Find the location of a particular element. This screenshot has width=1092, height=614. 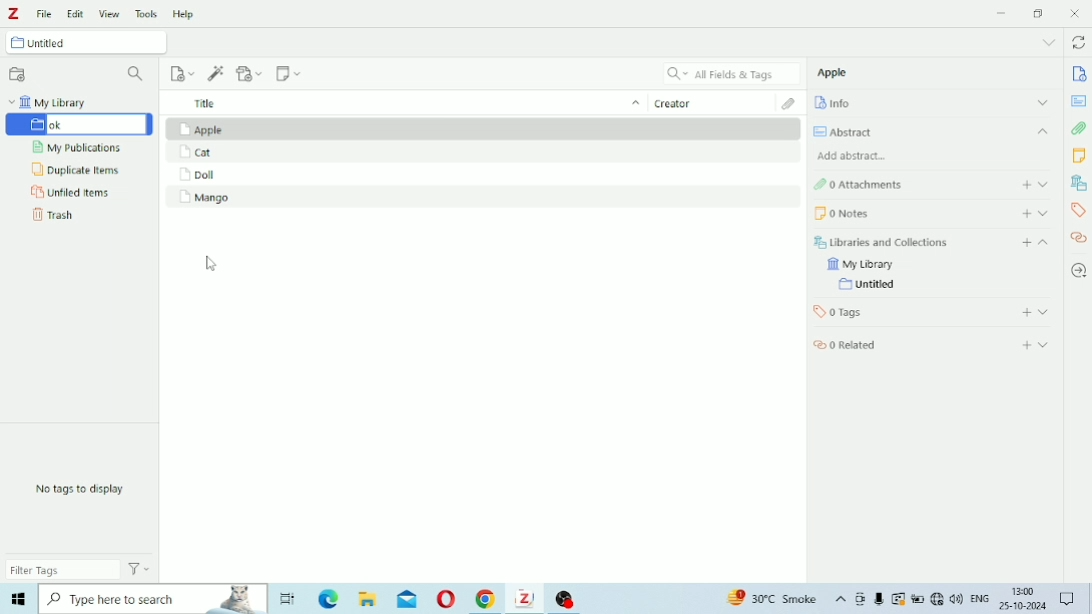

New Item is located at coordinates (183, 72).